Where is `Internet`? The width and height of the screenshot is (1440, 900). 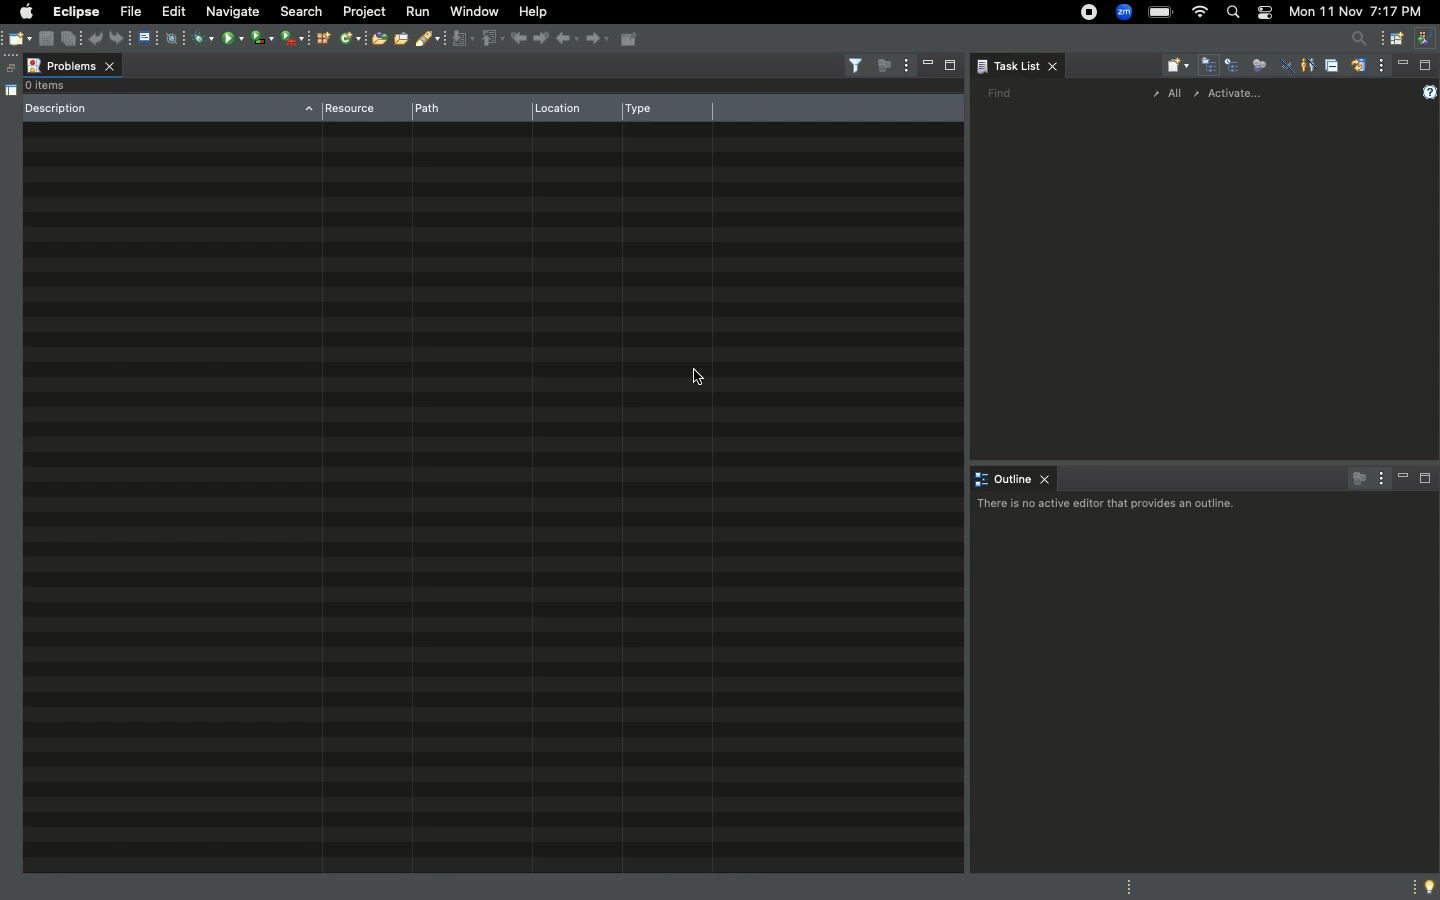
Internet is located at coordinates (1198, 12).